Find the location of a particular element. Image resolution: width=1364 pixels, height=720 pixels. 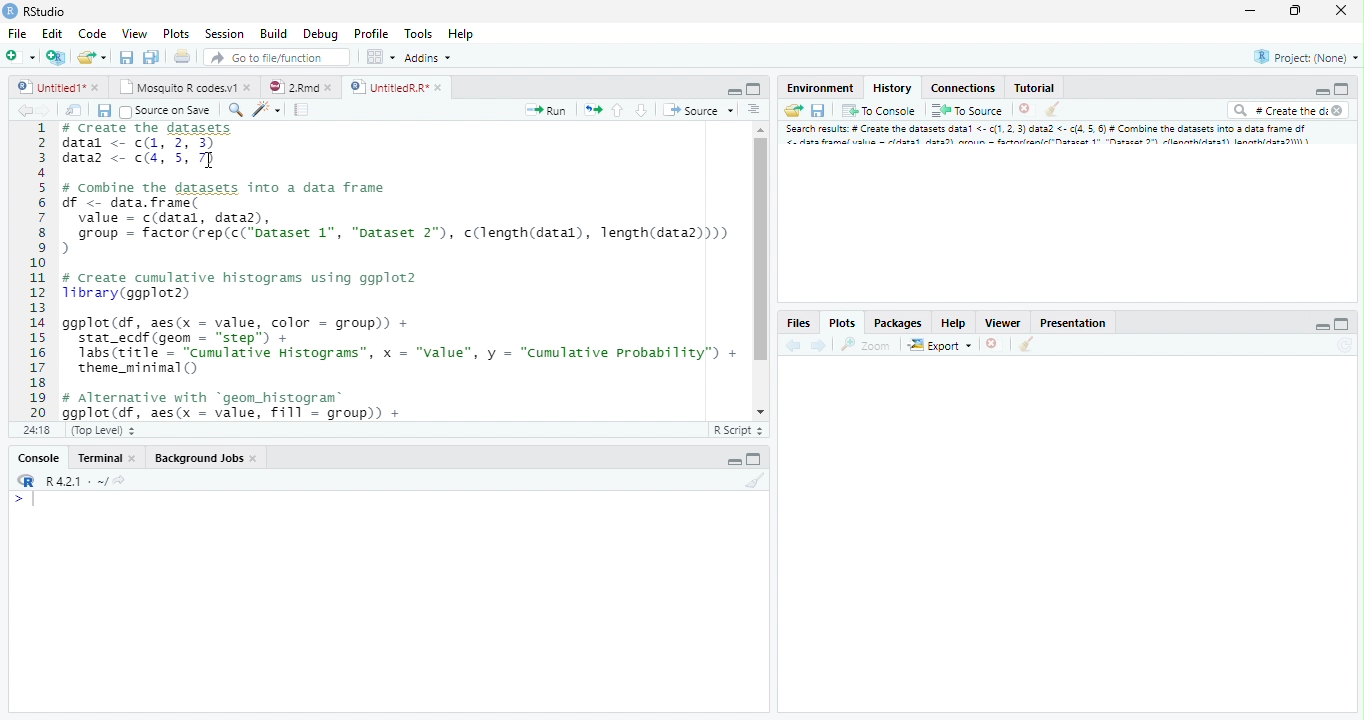

Delete  is located at coordinates (992, 342).